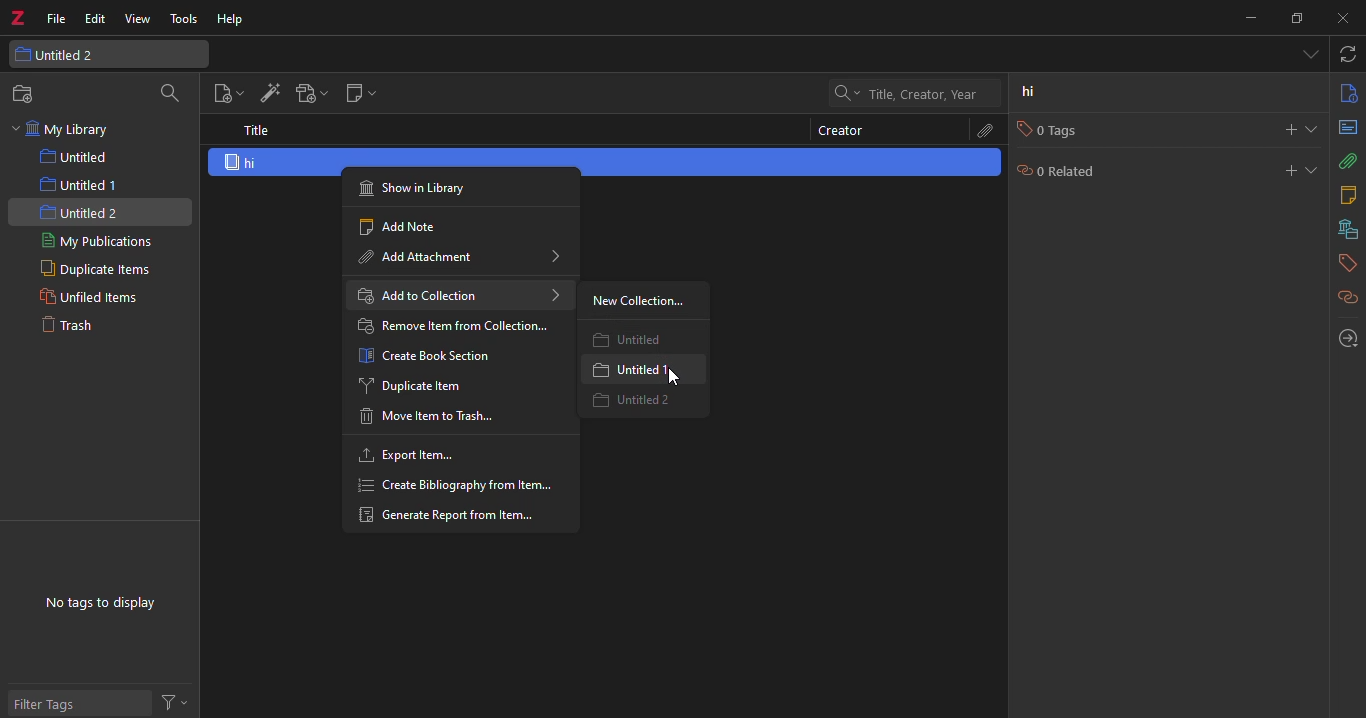 The width and height of the screenshot is (1366, 718). Describe the element at coordinates (844, 133) in the screenshot. I see `creator` at that location.